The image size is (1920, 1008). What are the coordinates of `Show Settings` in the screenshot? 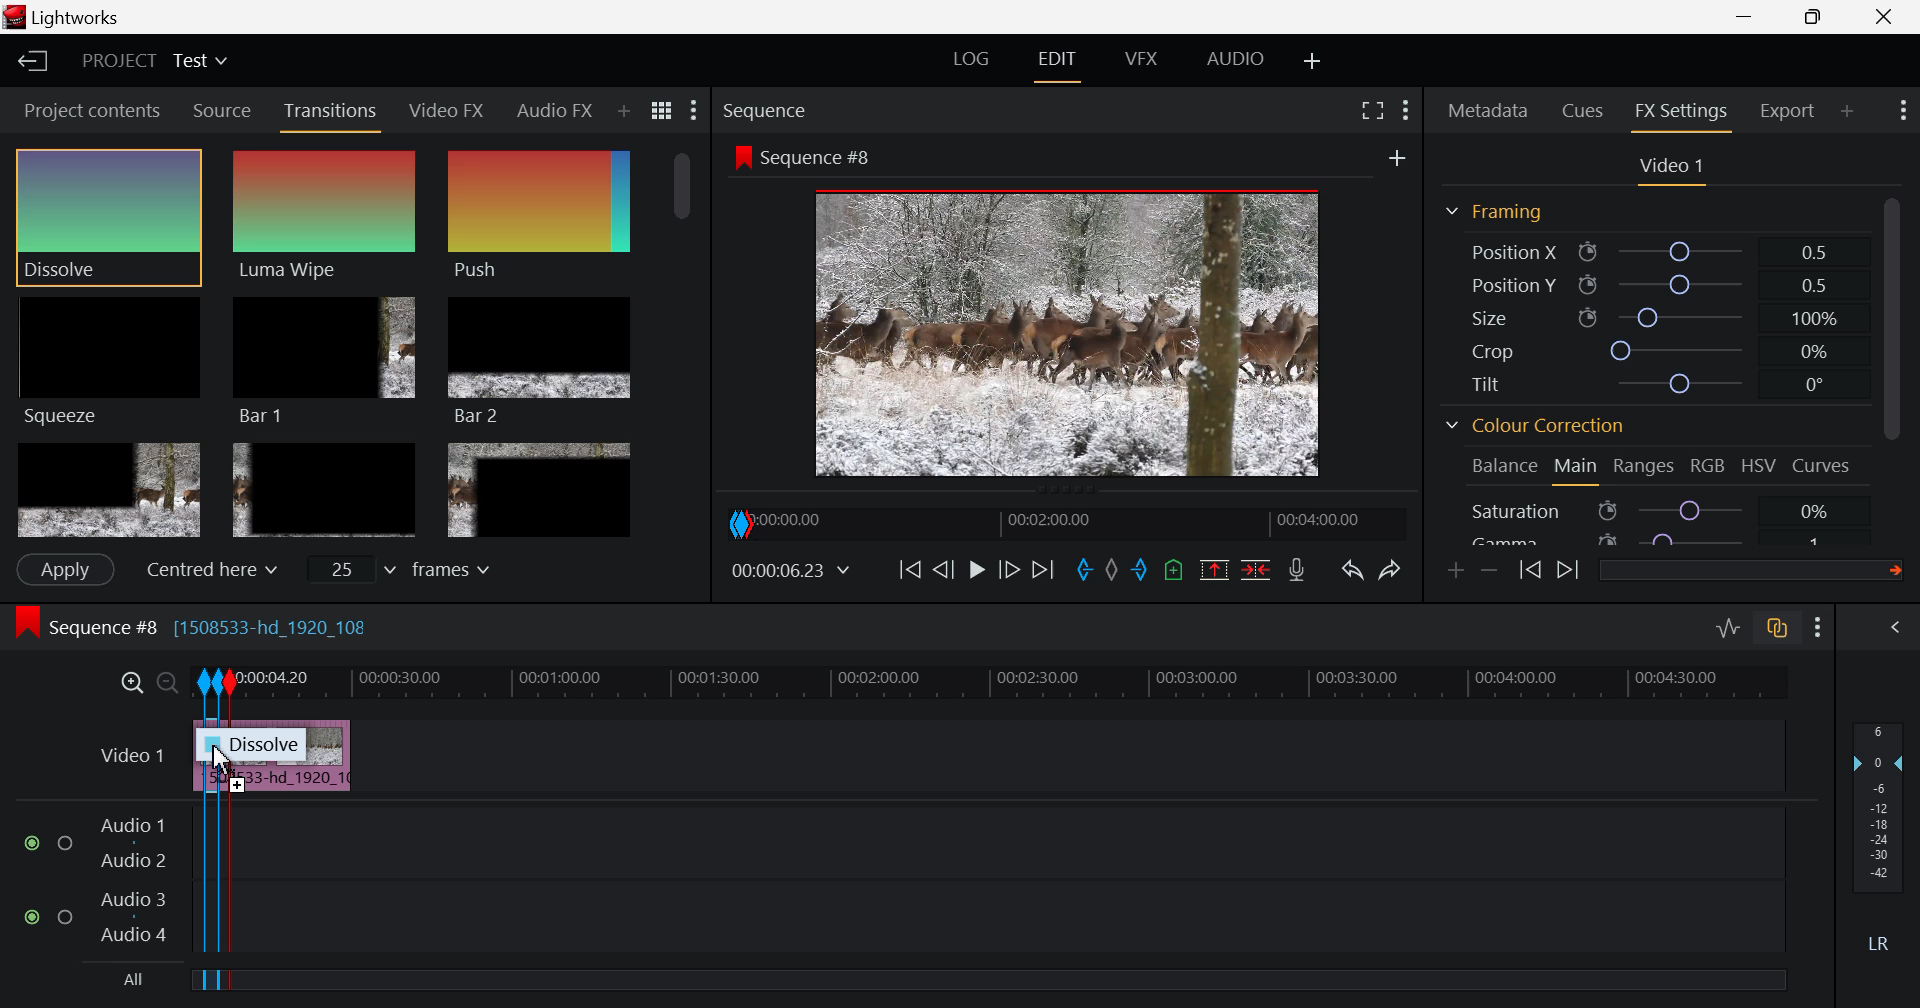 It's located at (696, 111).